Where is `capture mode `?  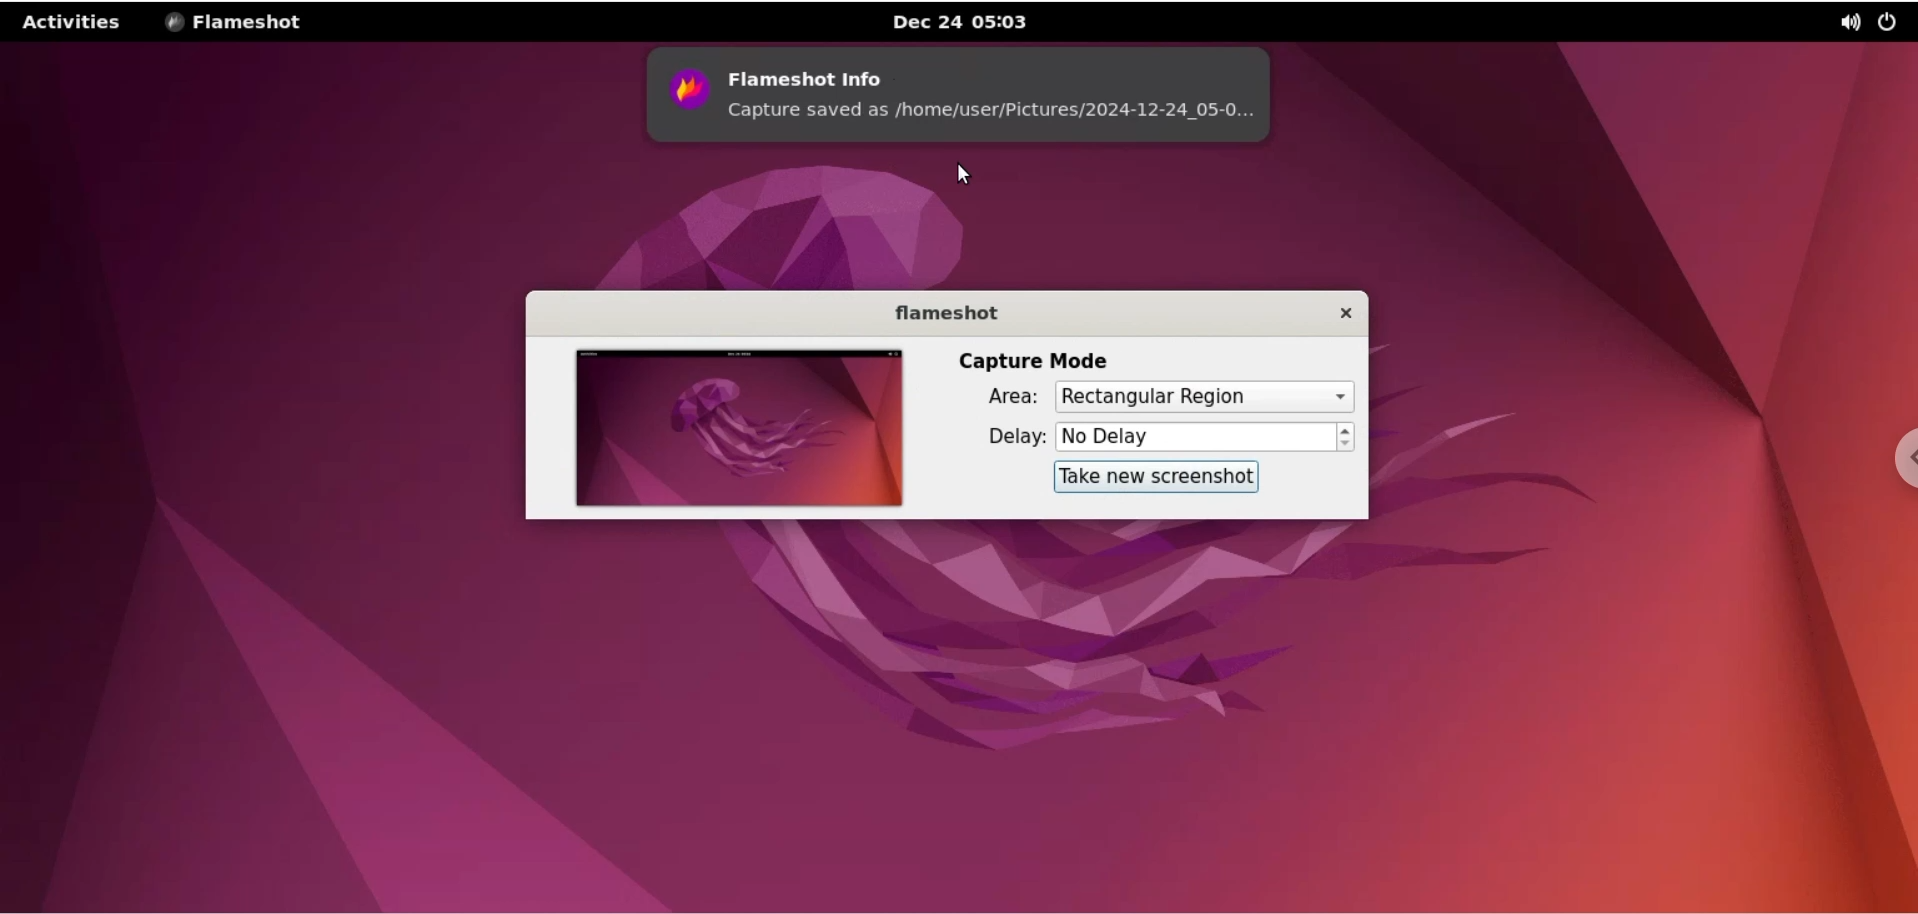
capture mode  is located at coordinates (1023, 360).